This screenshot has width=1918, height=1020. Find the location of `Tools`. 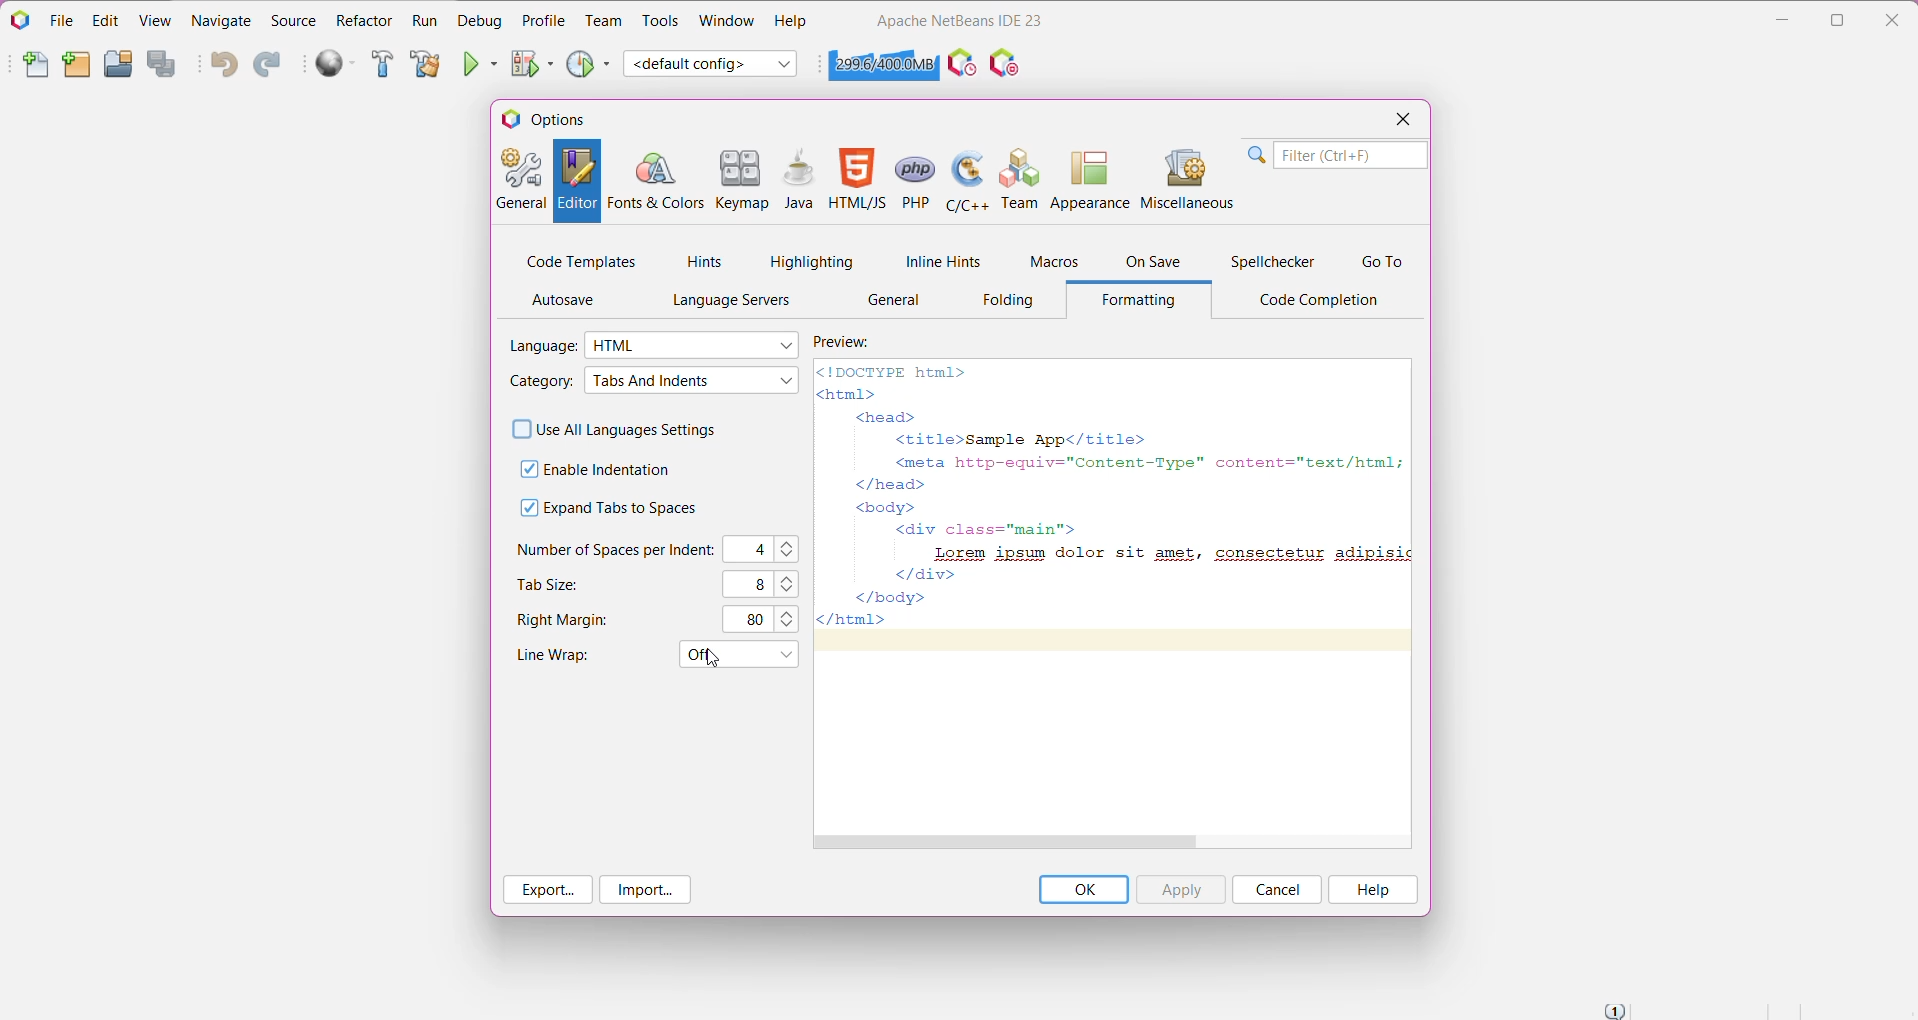

Tools is located at coordinates (661, 21).